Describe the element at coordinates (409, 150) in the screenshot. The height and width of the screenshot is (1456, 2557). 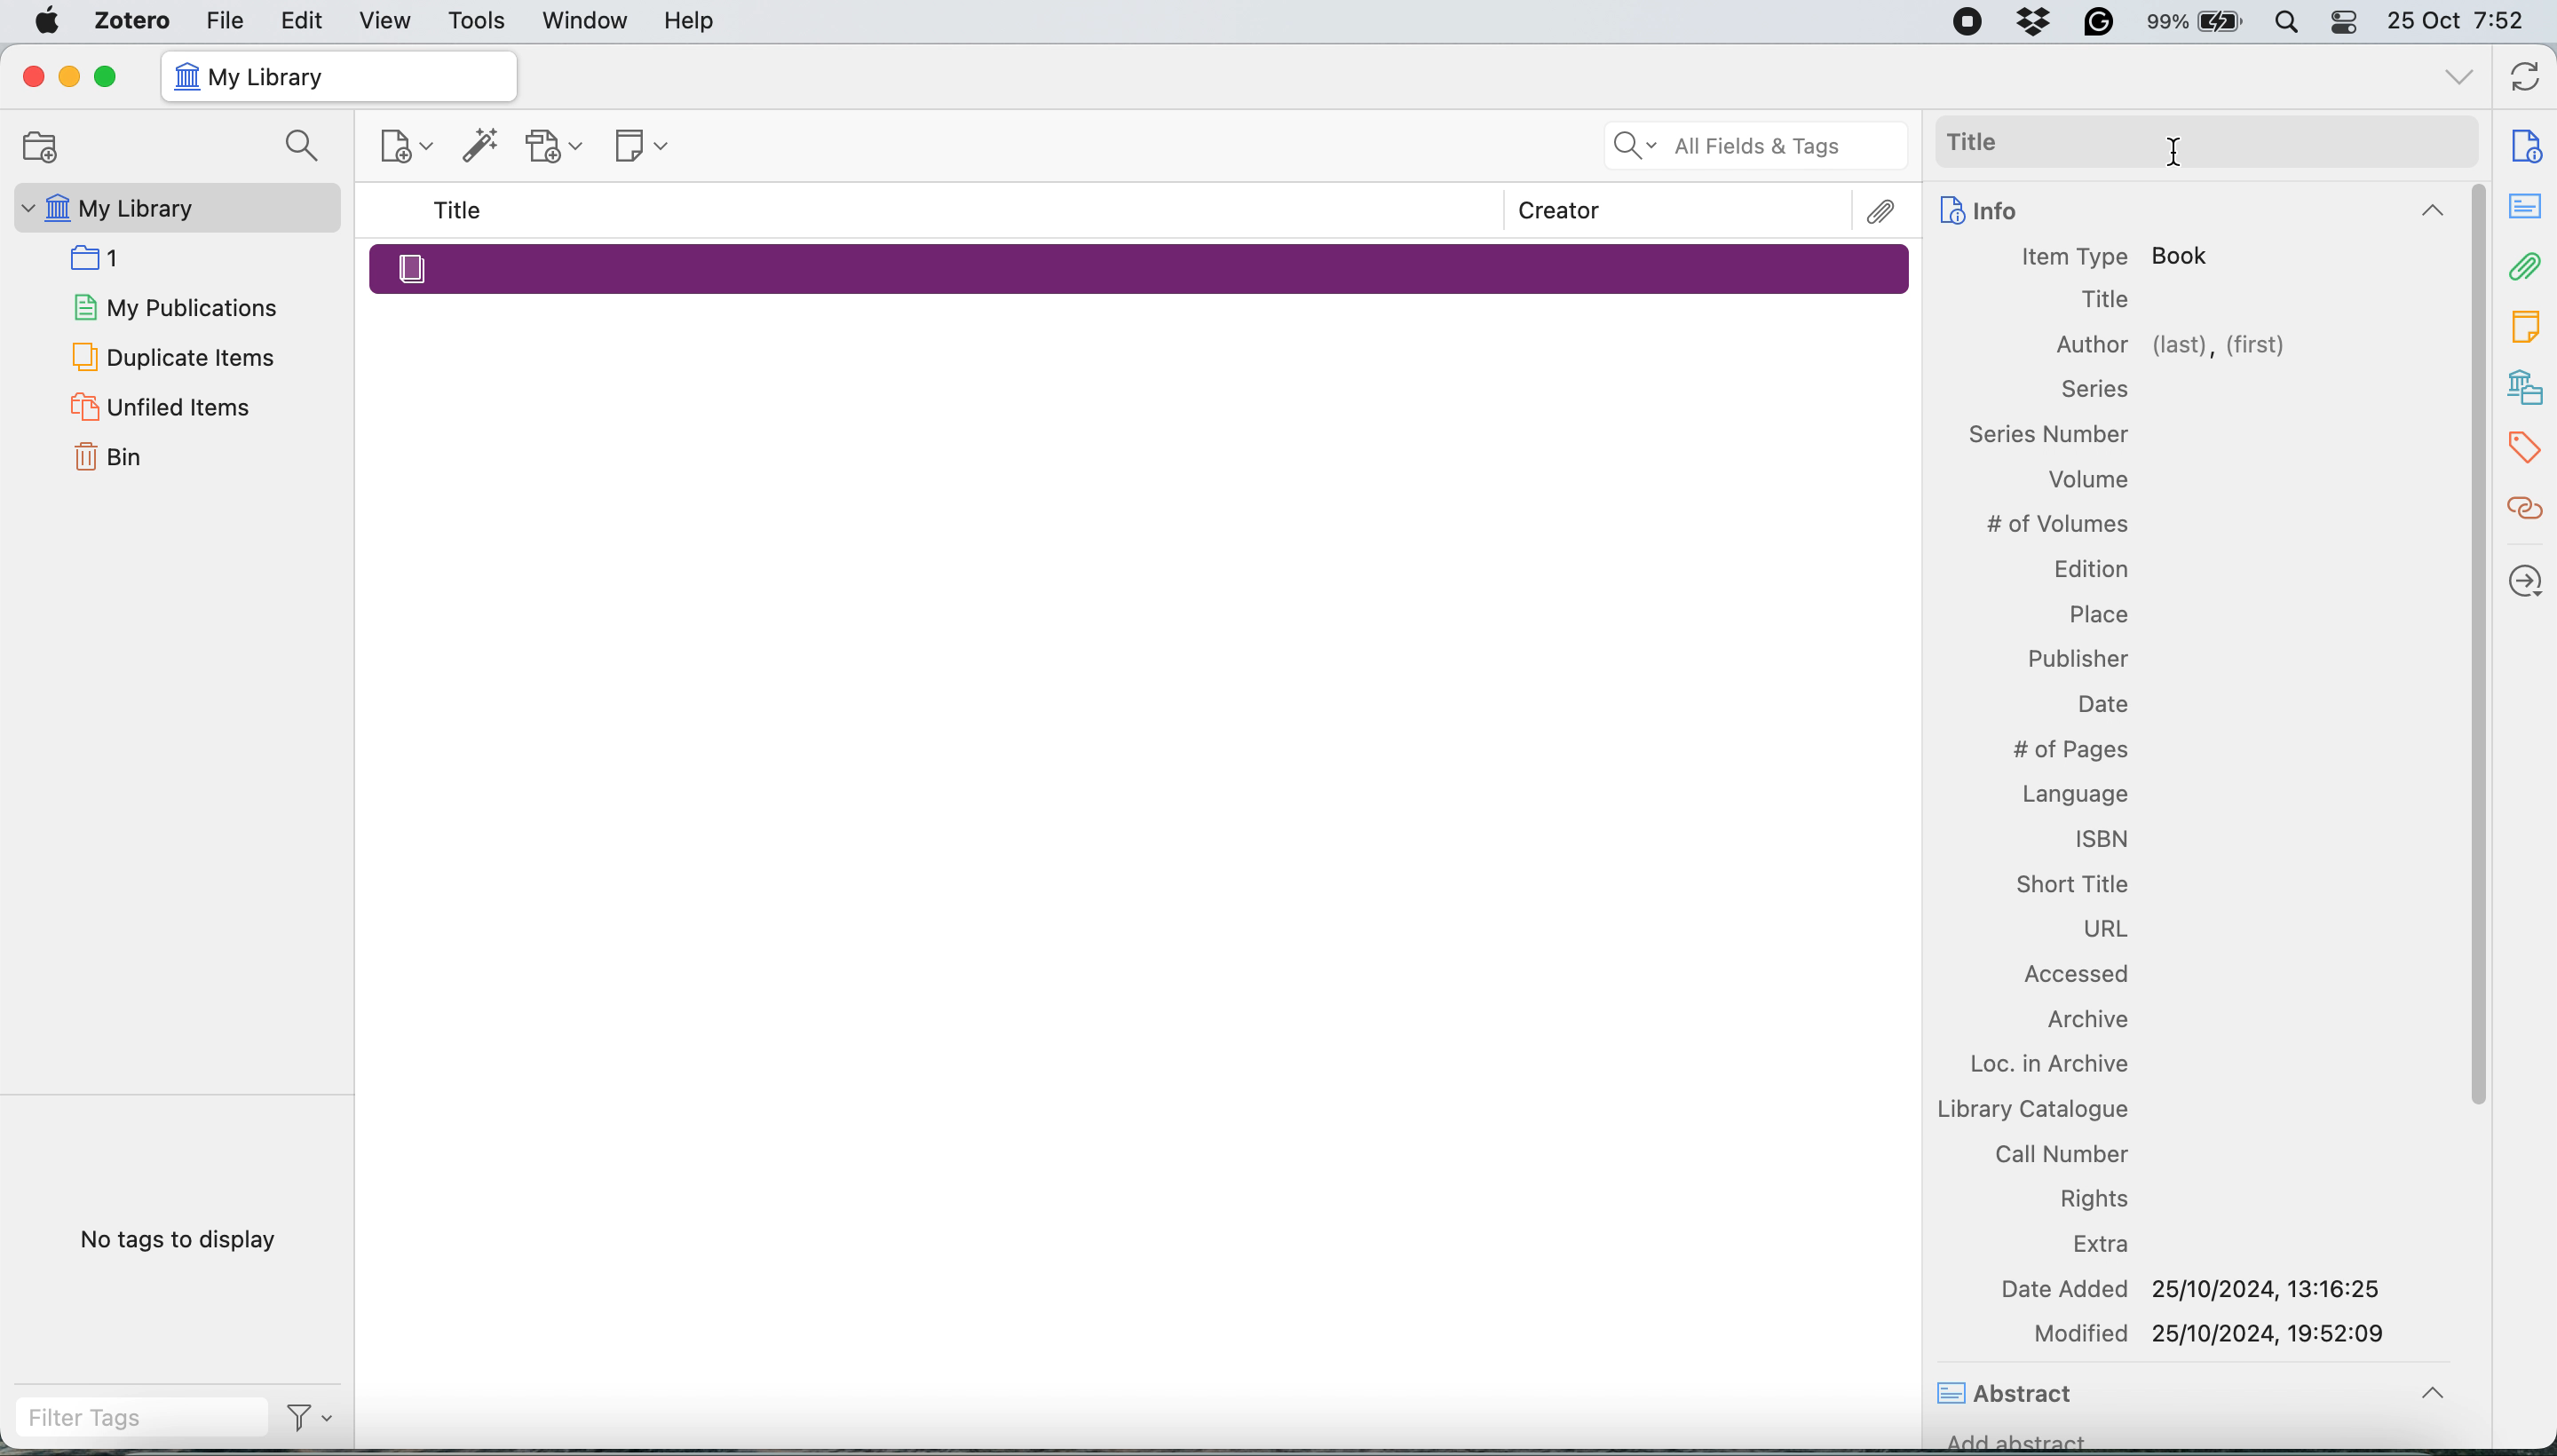
I see `New Item` at that location.